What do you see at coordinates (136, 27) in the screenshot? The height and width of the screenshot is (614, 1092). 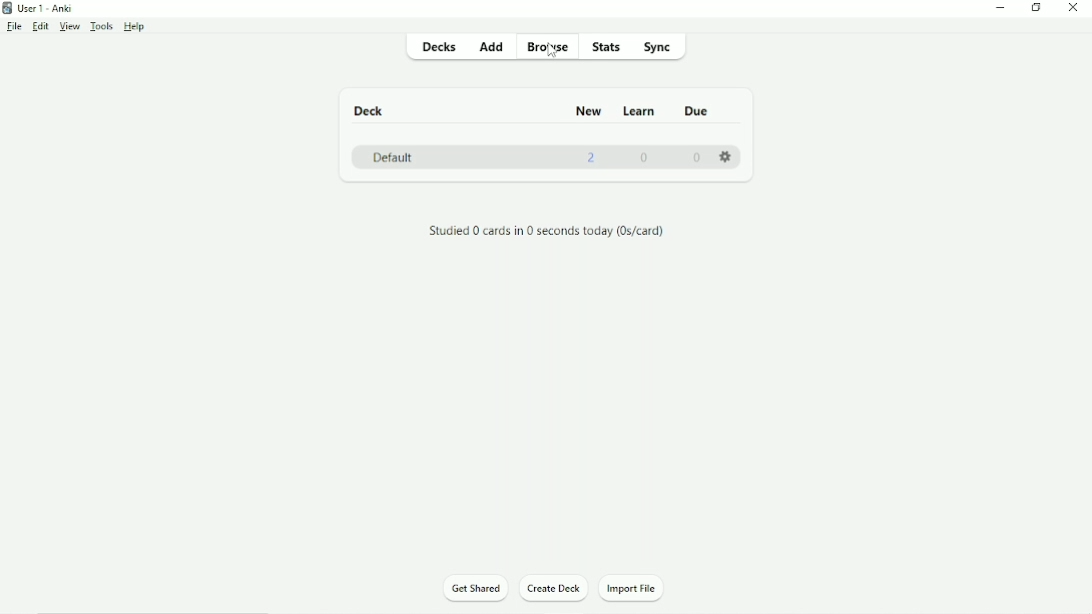 I see `Help` at bounding box center [136, 27].